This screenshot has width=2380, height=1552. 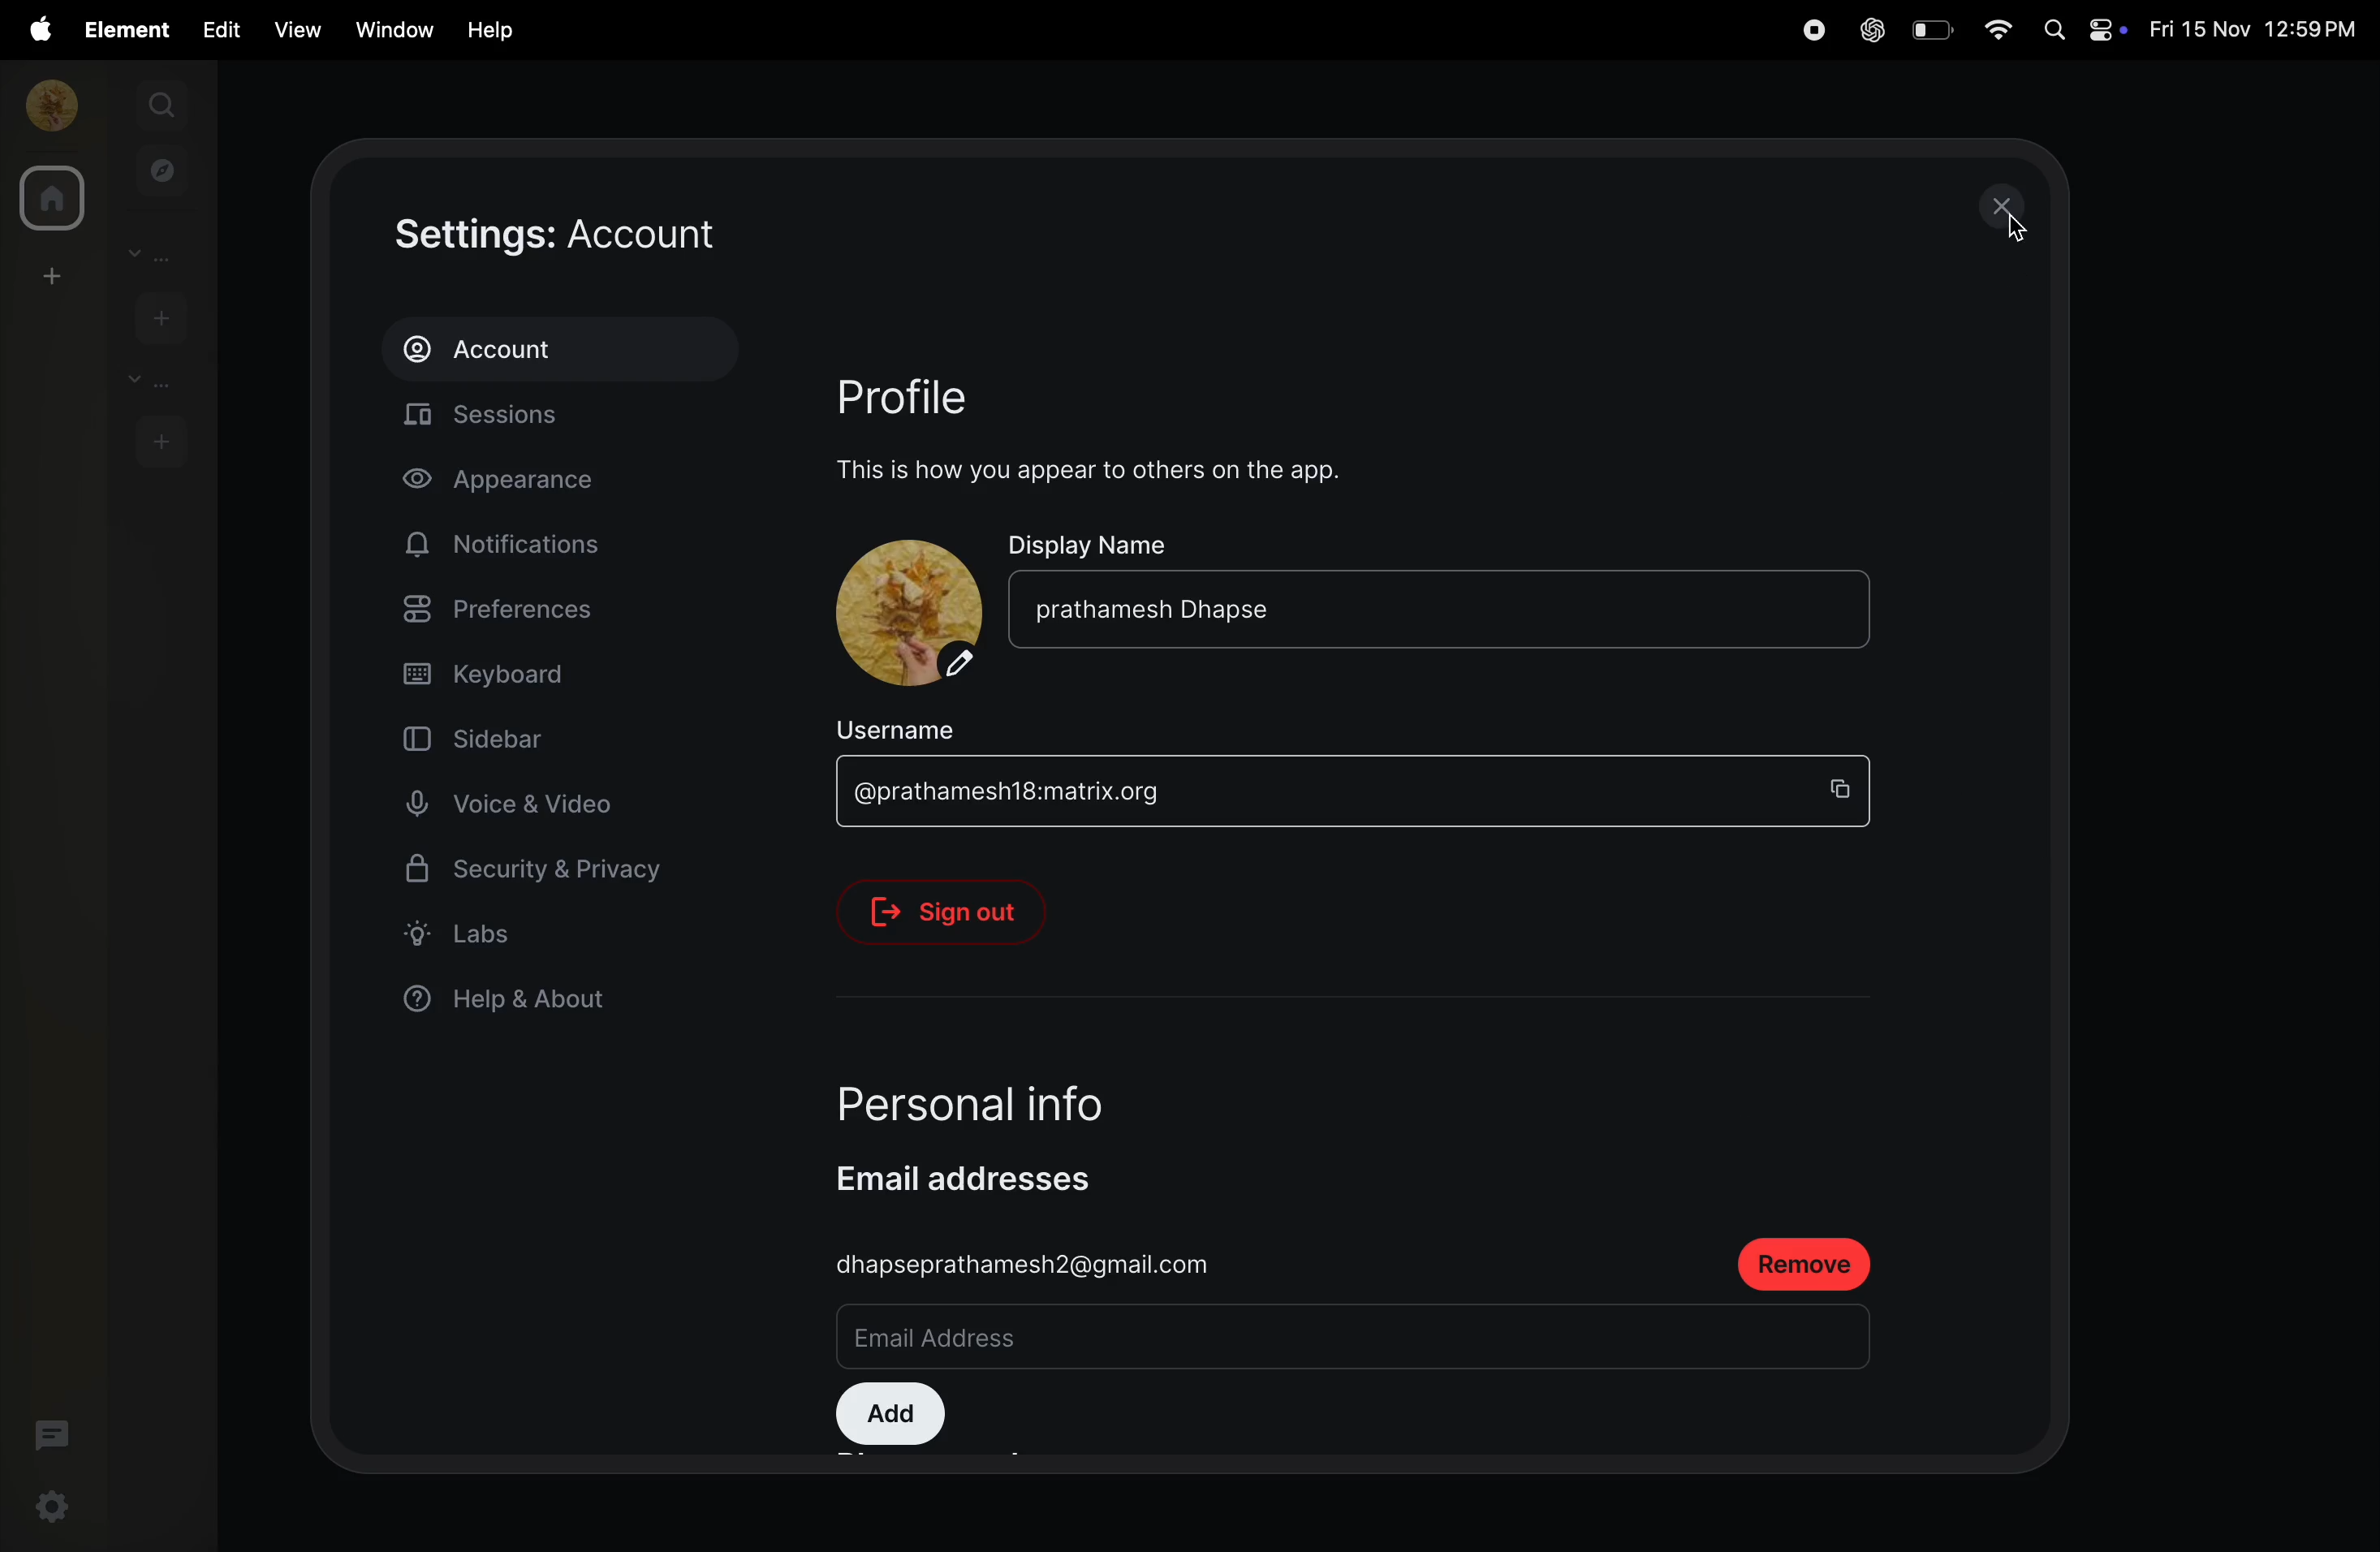 What do you see at coordinates (2039, 589) in the screenshot?
I see `scrollbar` at bounding box center [2039, 589].